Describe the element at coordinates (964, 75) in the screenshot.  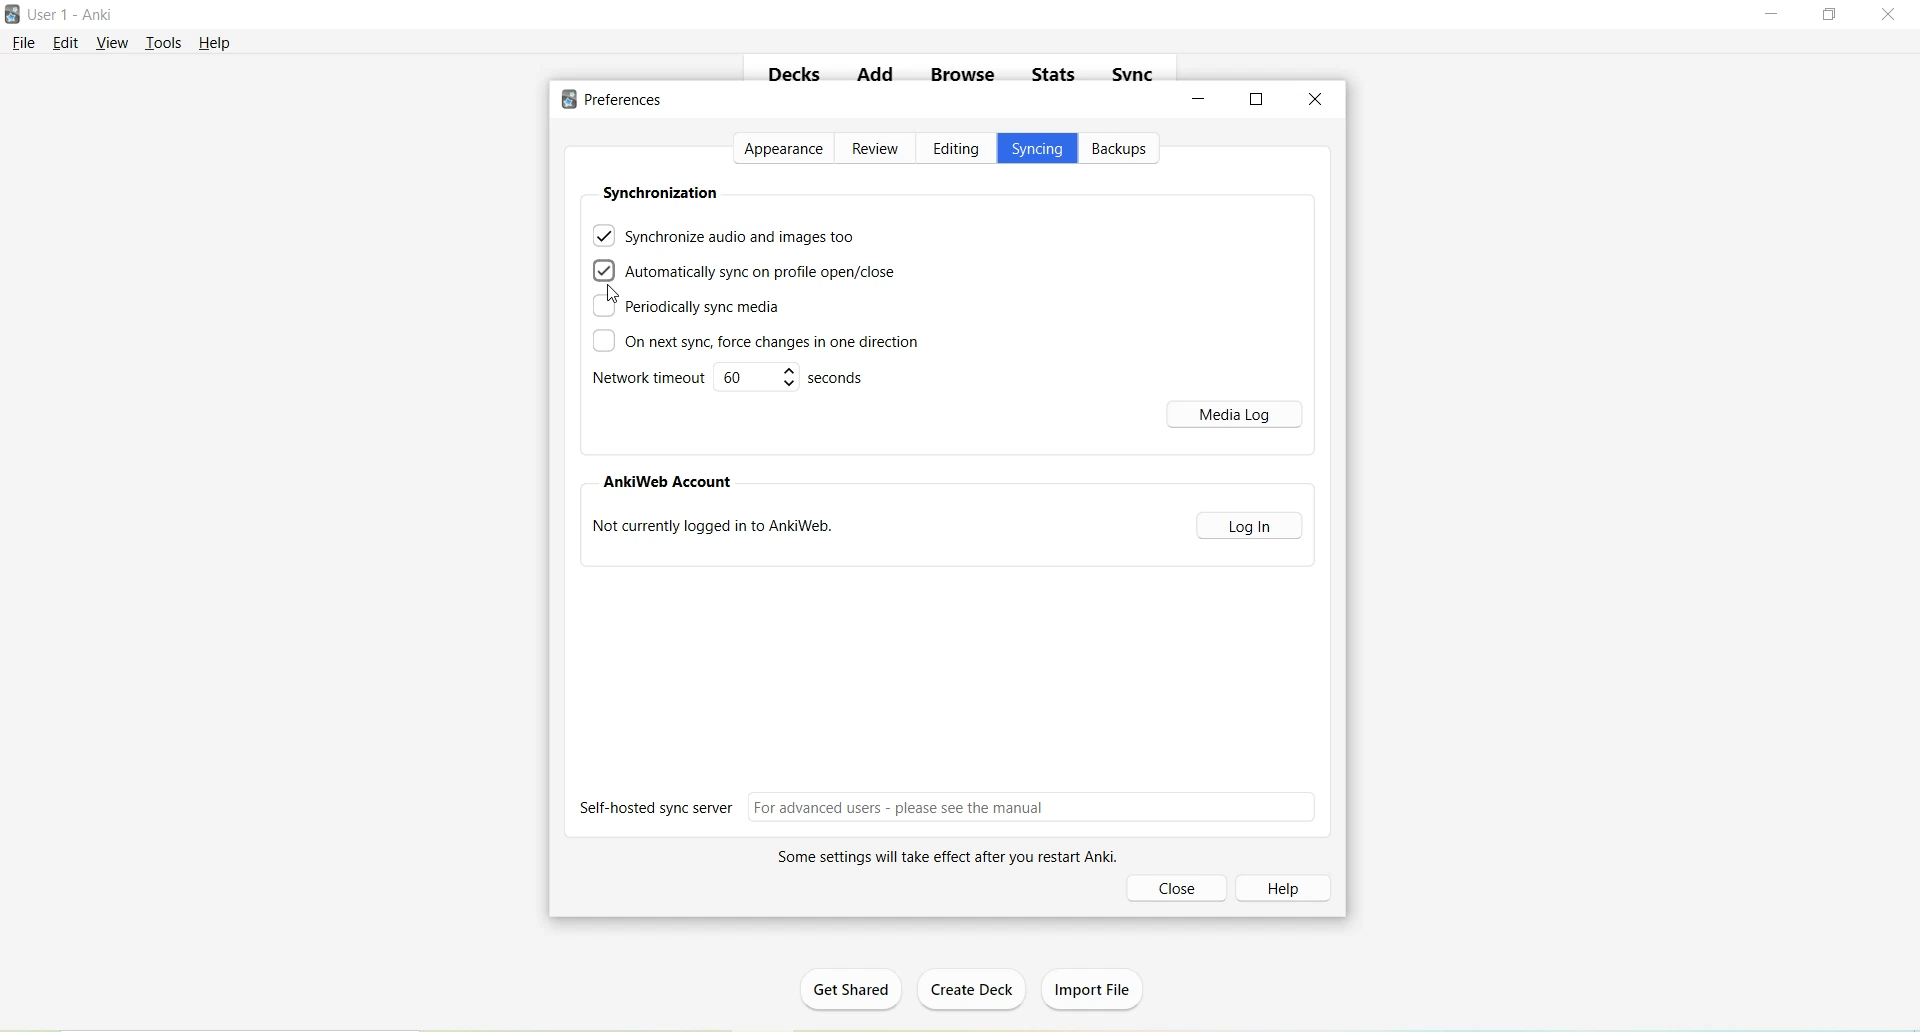
I see `Browse` at that location.